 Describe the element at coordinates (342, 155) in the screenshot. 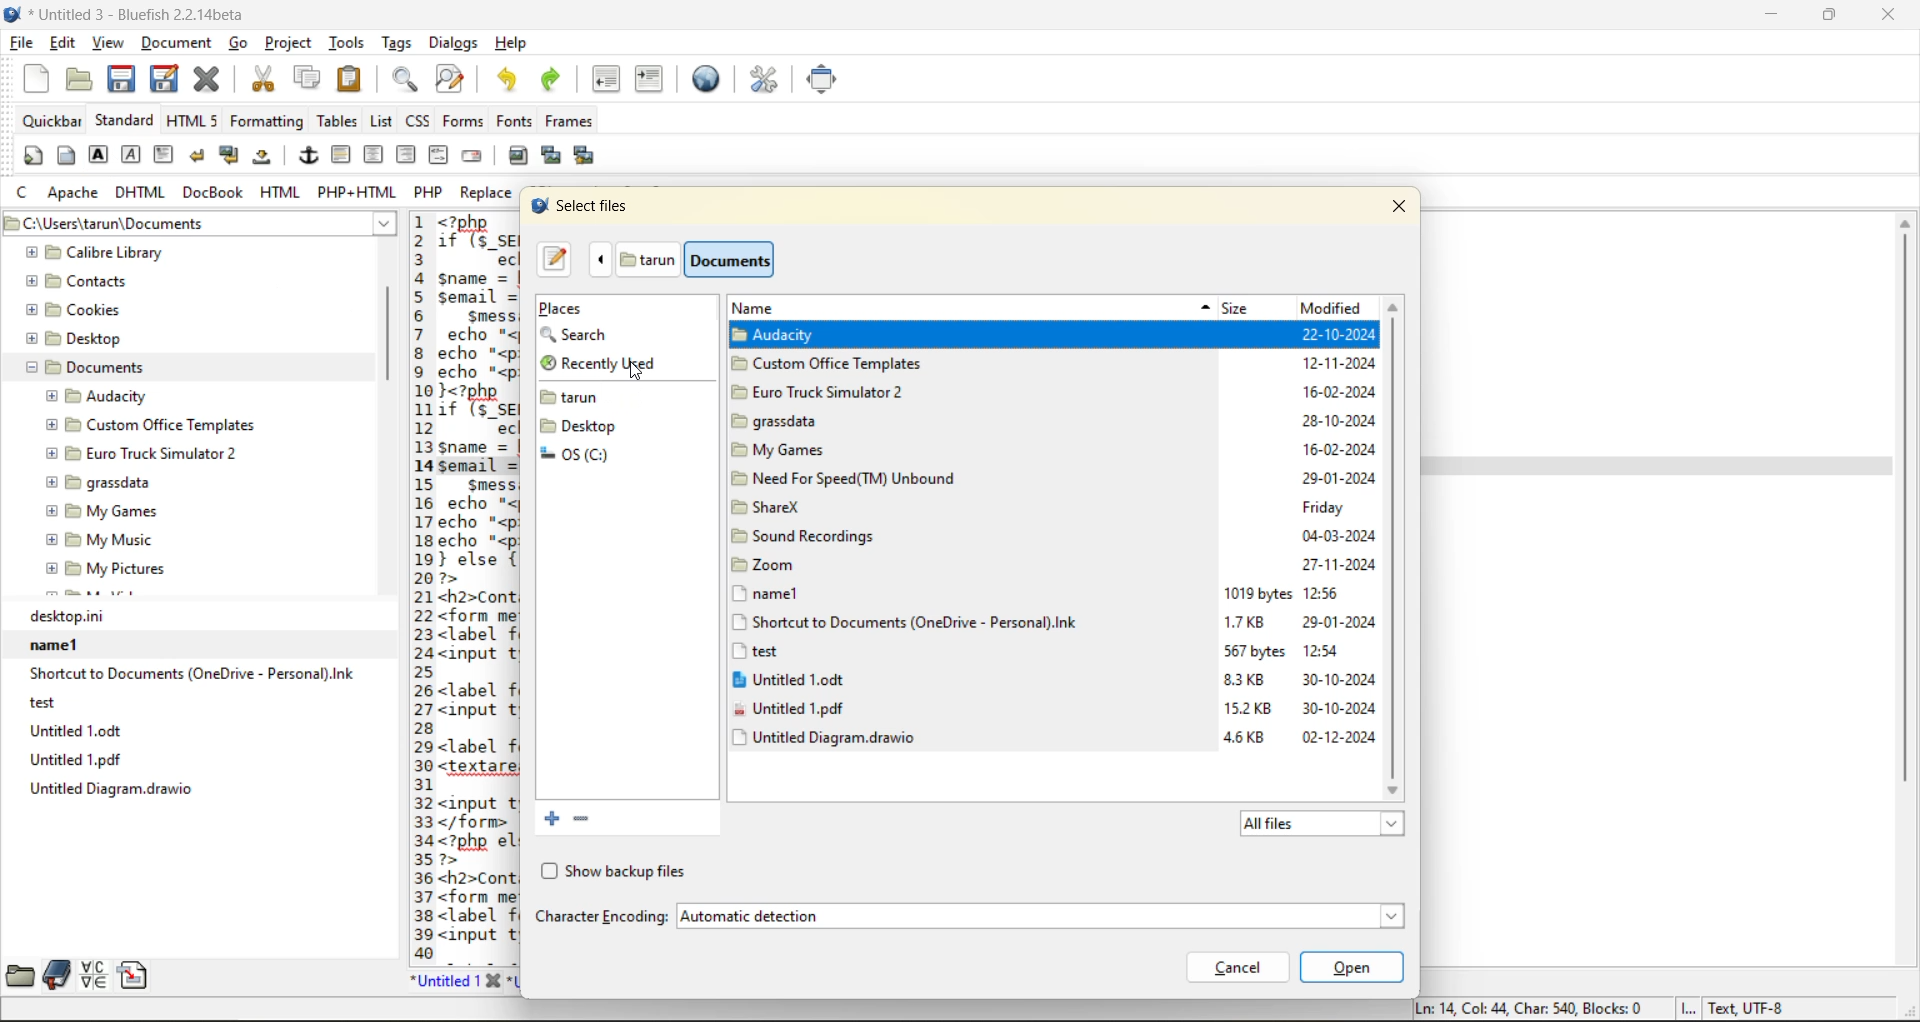

I see `horizontal rule` at that location.